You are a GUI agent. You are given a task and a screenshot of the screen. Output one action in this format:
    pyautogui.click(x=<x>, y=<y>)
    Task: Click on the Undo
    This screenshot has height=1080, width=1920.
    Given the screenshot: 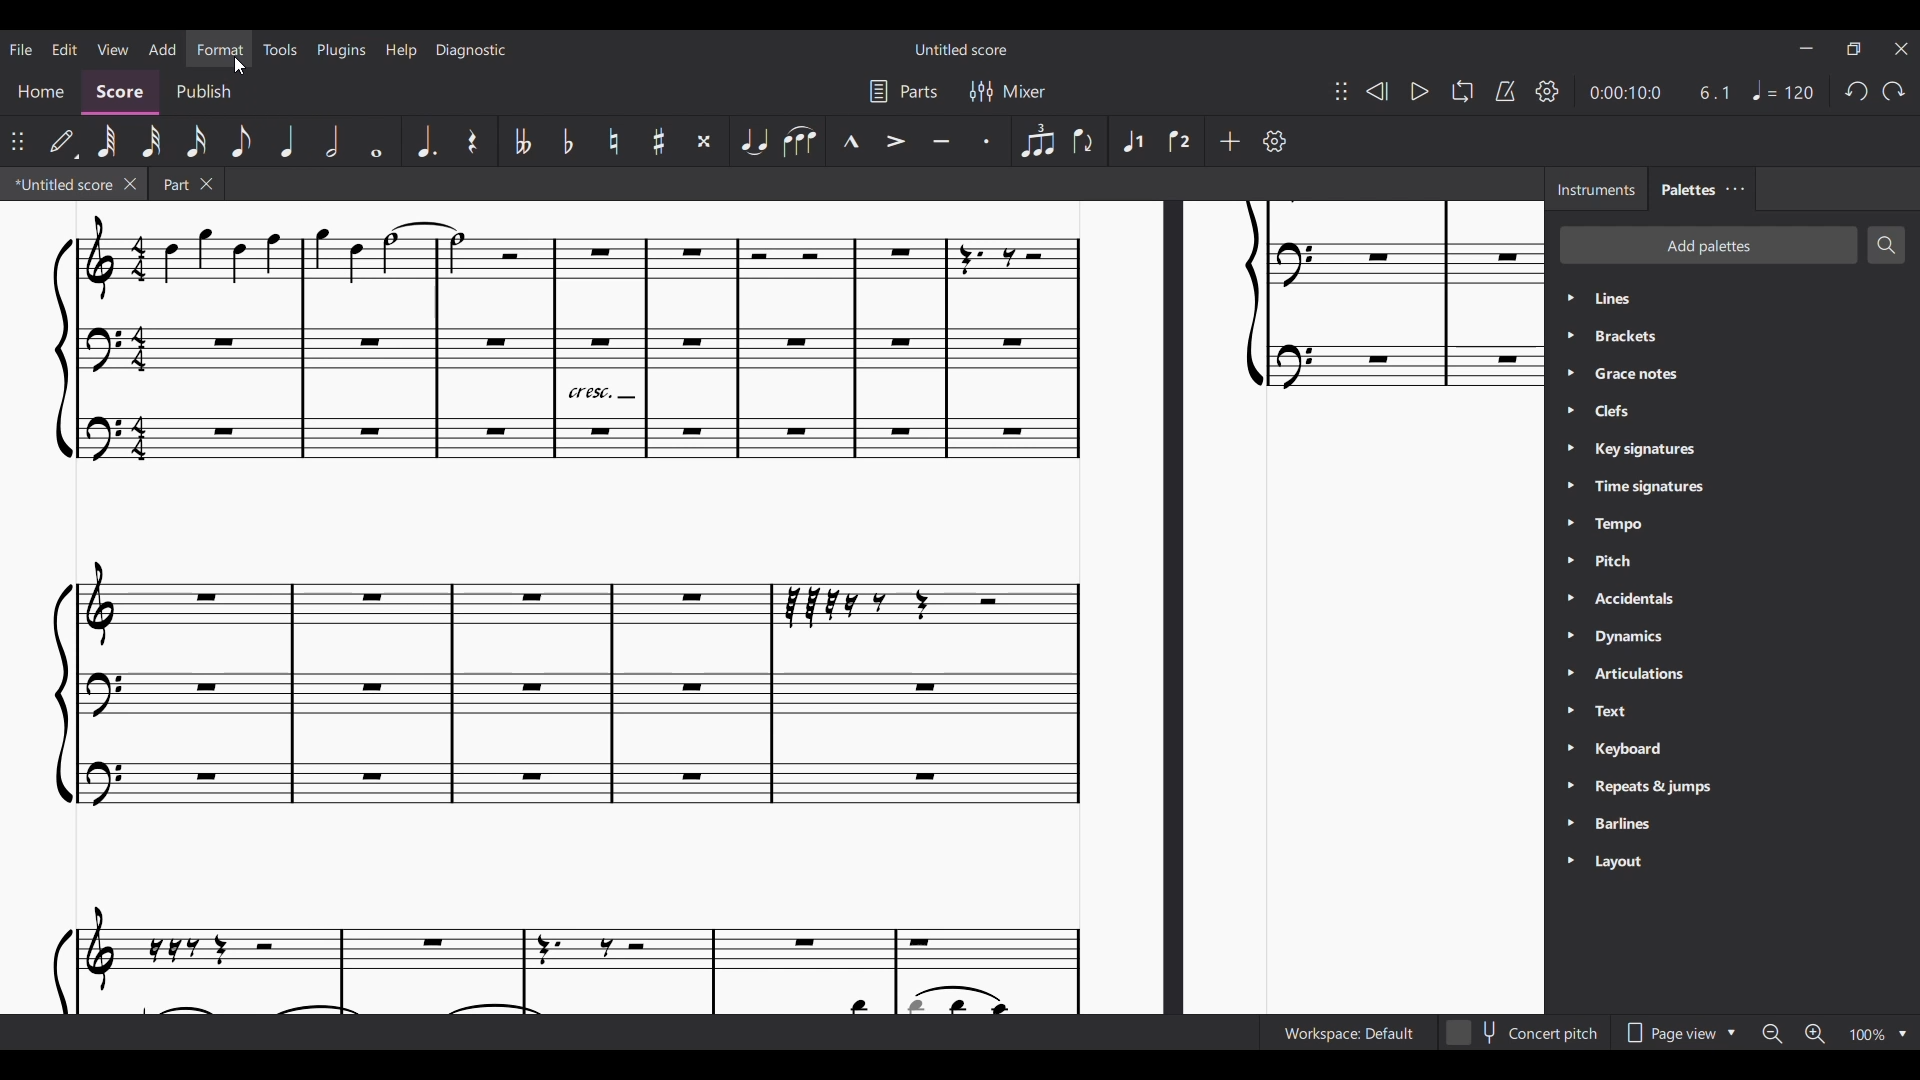 What is the action you would take?
    pyautogui.click(x=1856, y=92)
    